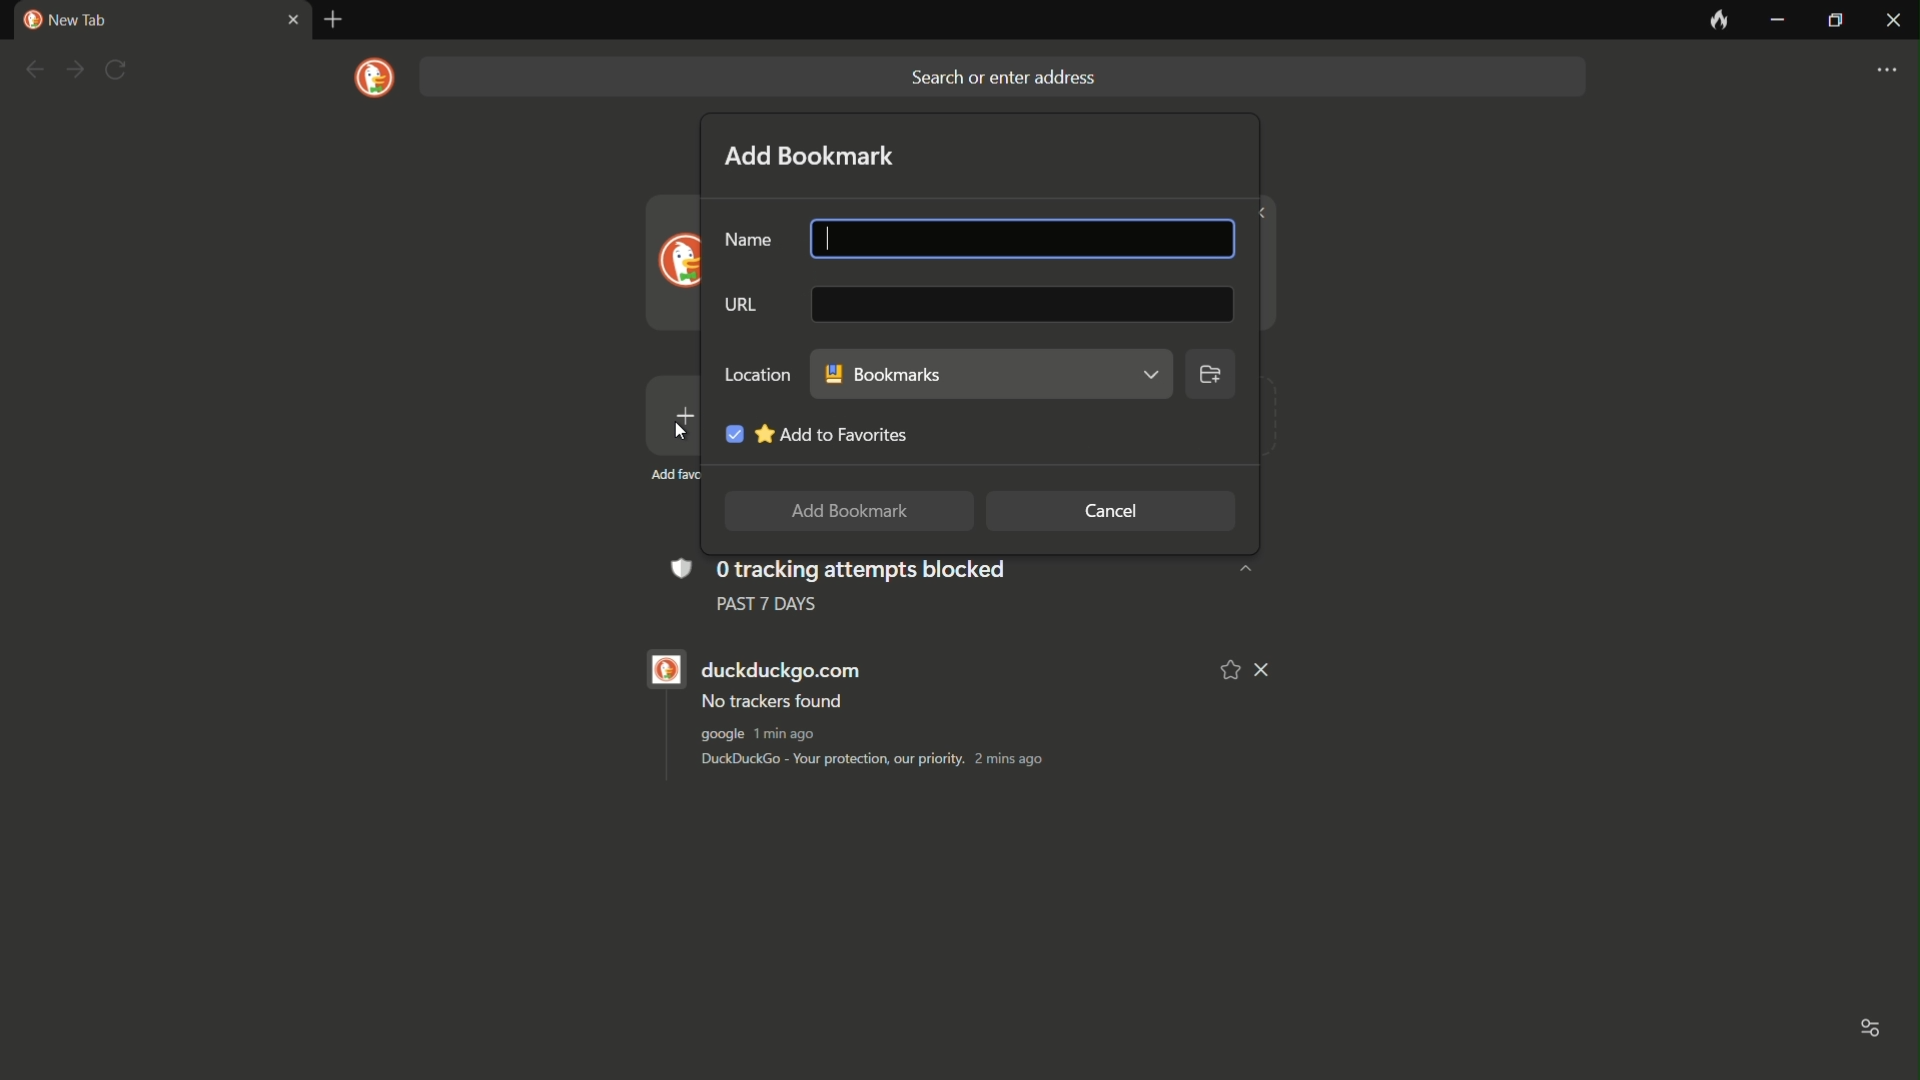 The image size is (1920, 1080). What do you see at coordinates (755, 373) in the screenshot?
I see `LOCATION` at bounding box center [755, 373].